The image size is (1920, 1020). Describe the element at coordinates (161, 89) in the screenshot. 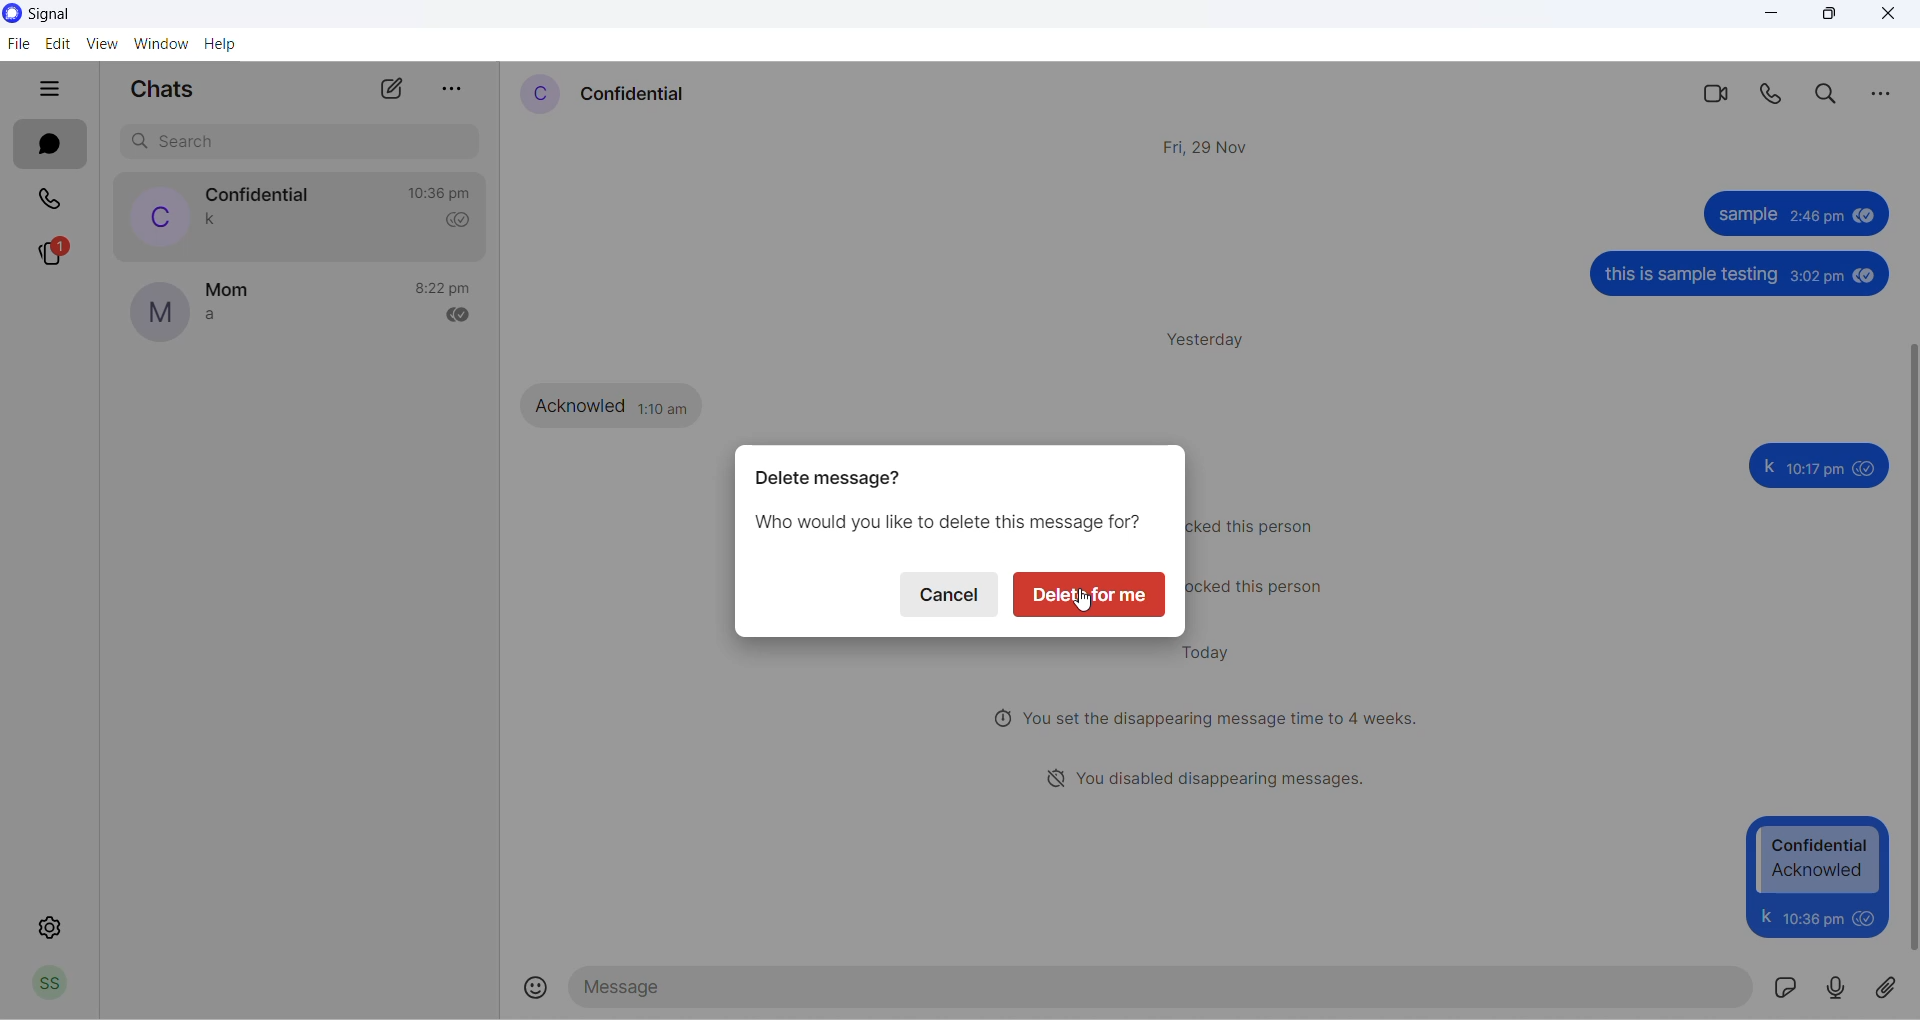

I see `chats heading` at that location.